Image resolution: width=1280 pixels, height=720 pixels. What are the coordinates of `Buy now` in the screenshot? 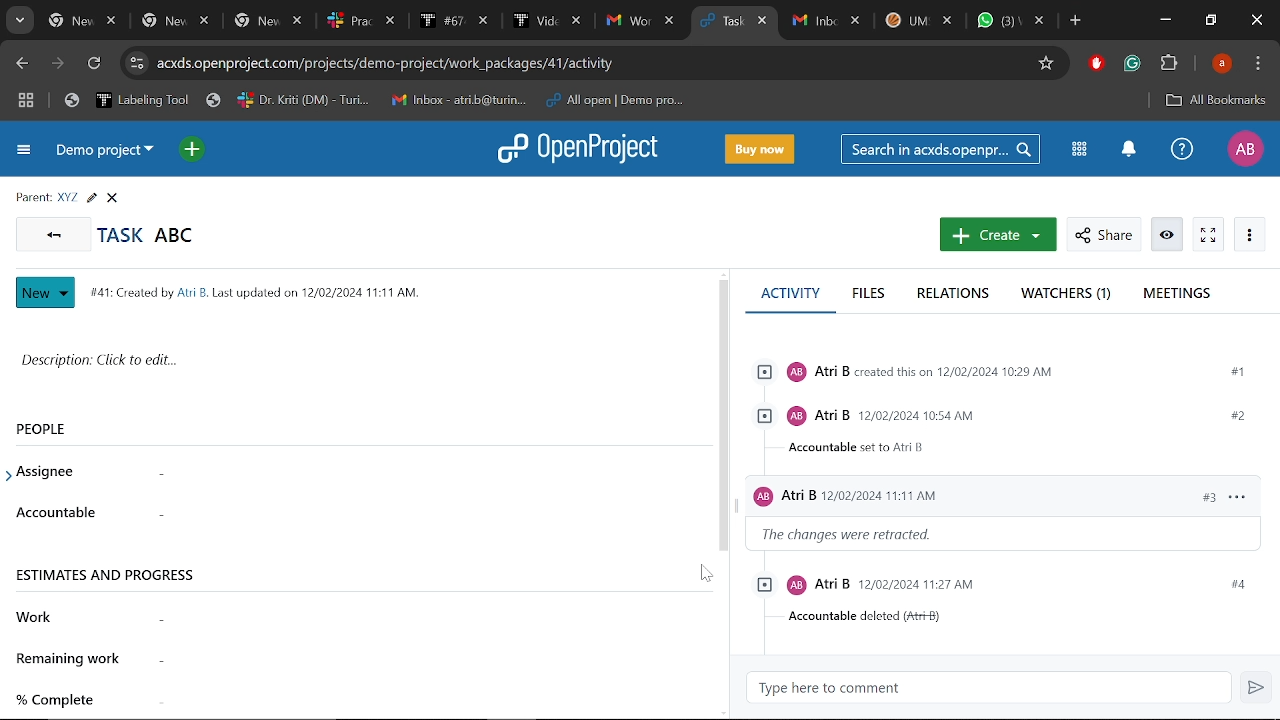 It's located at (760, 150).